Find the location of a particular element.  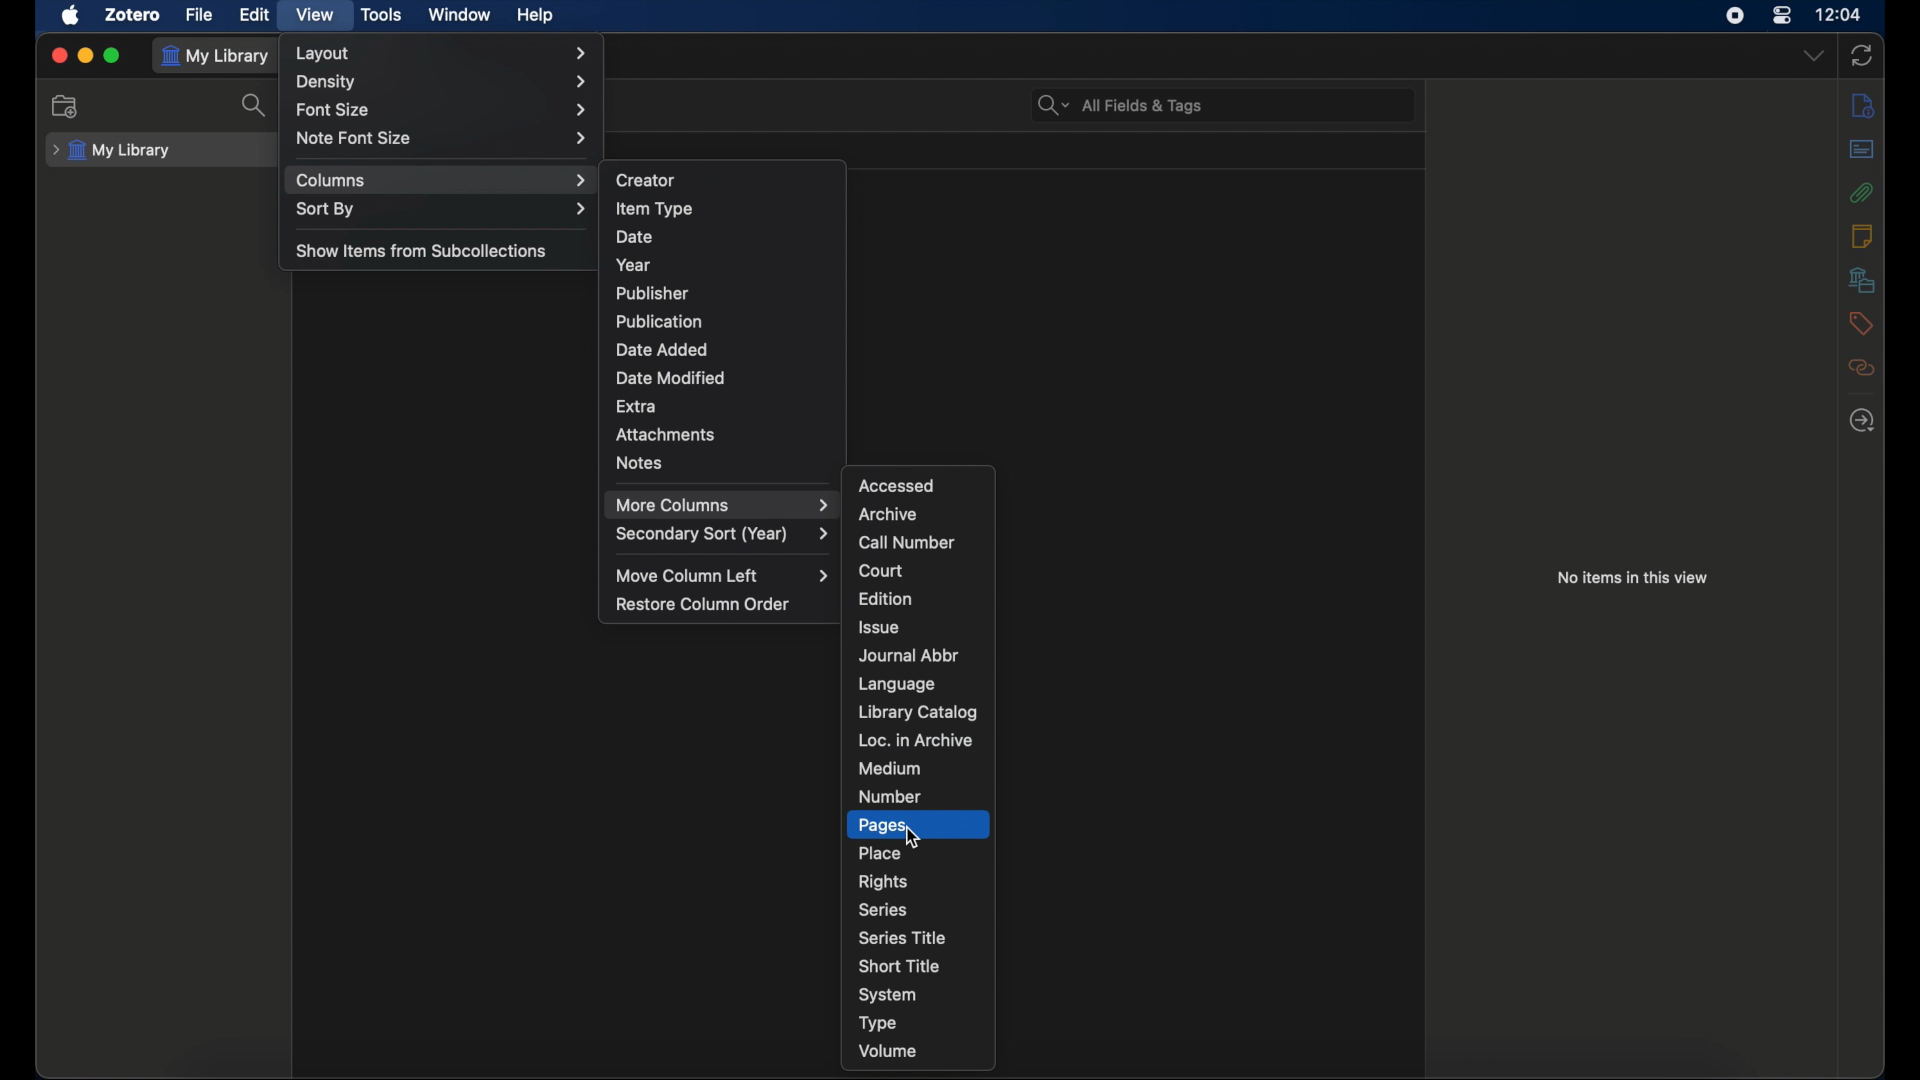

library catalog is located at coordinates (917, 711).